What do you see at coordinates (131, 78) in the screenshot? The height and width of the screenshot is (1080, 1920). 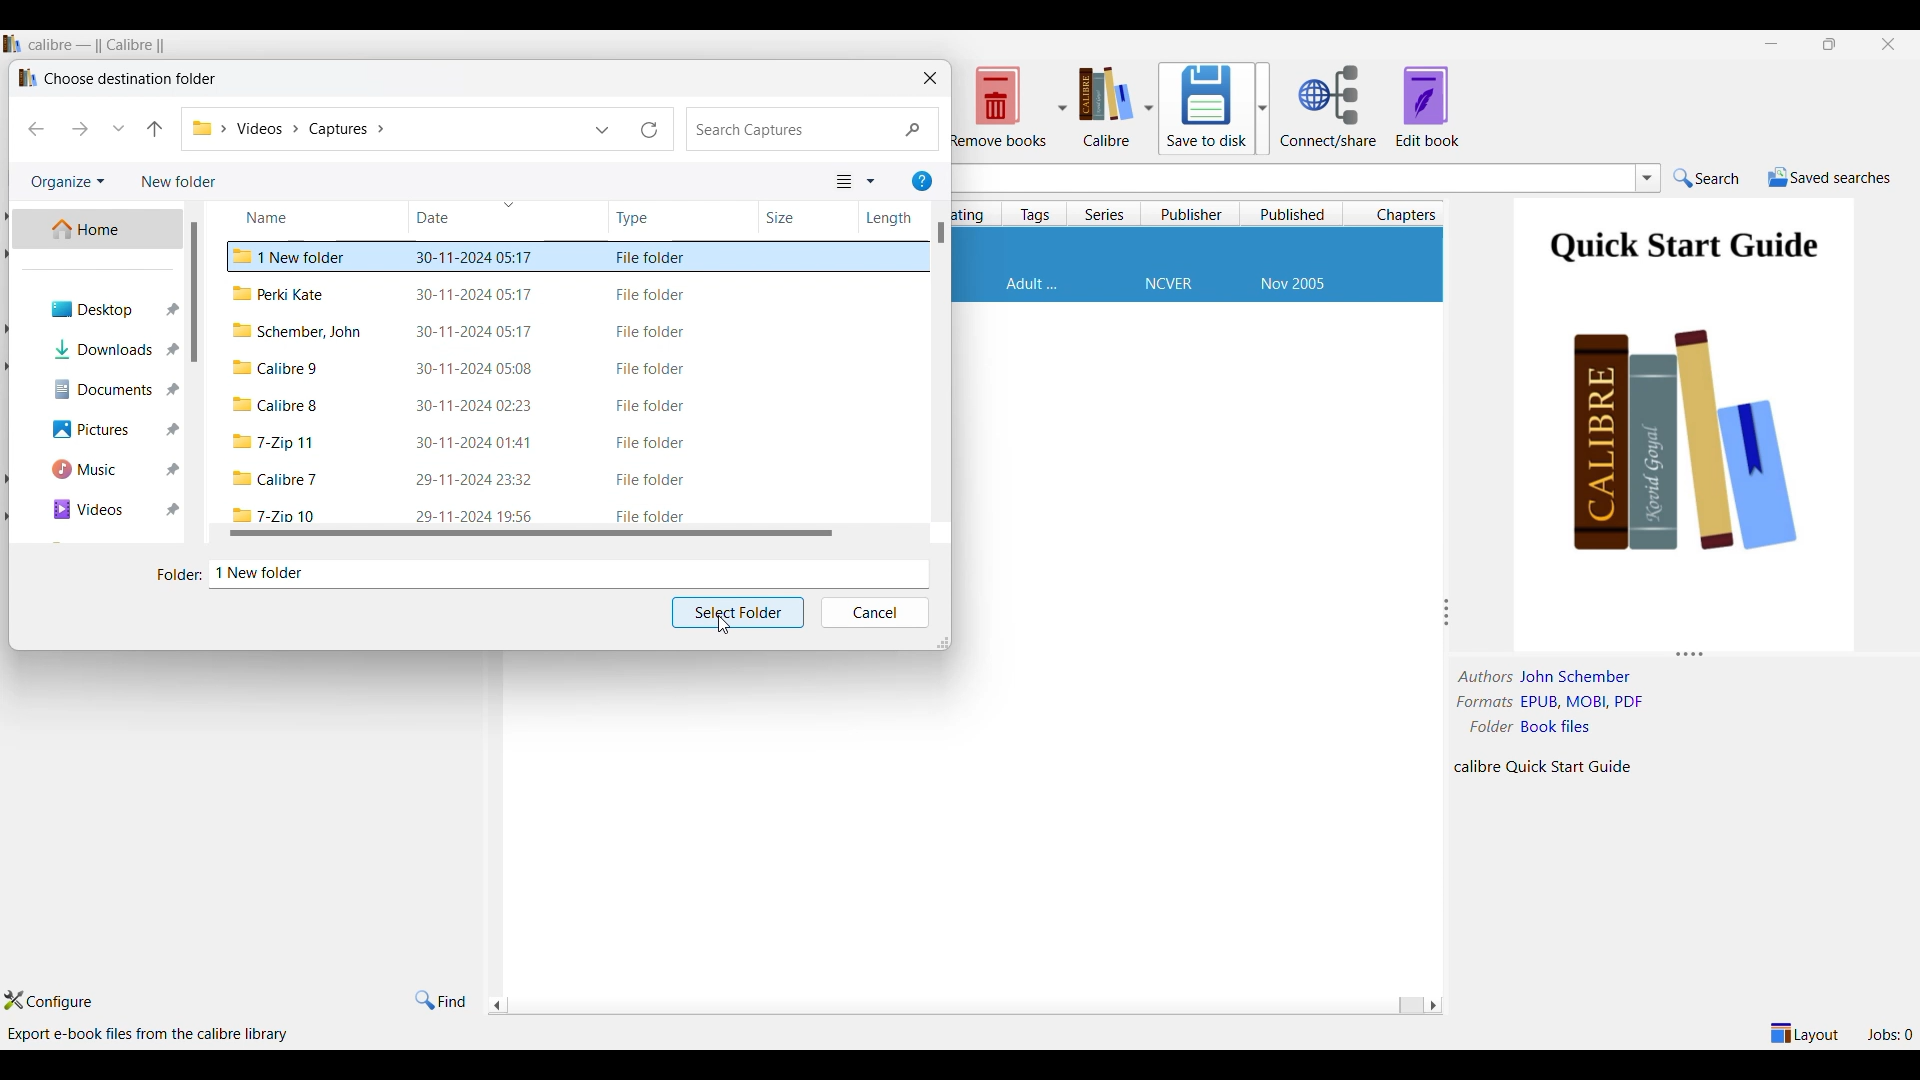 I see `Window name` at bounding box center [131, 78].